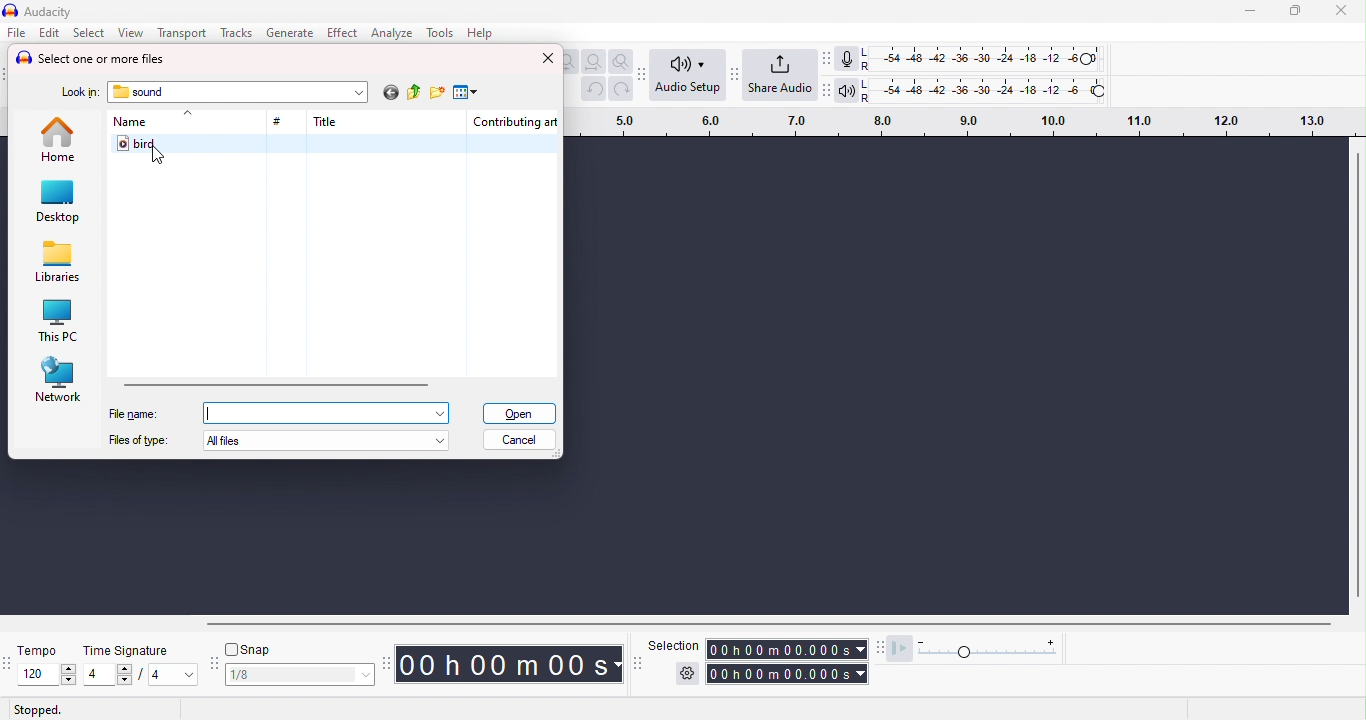 This screenshot has width=1366, height=720. I want to click on snap tool bar, so click(216, 664).